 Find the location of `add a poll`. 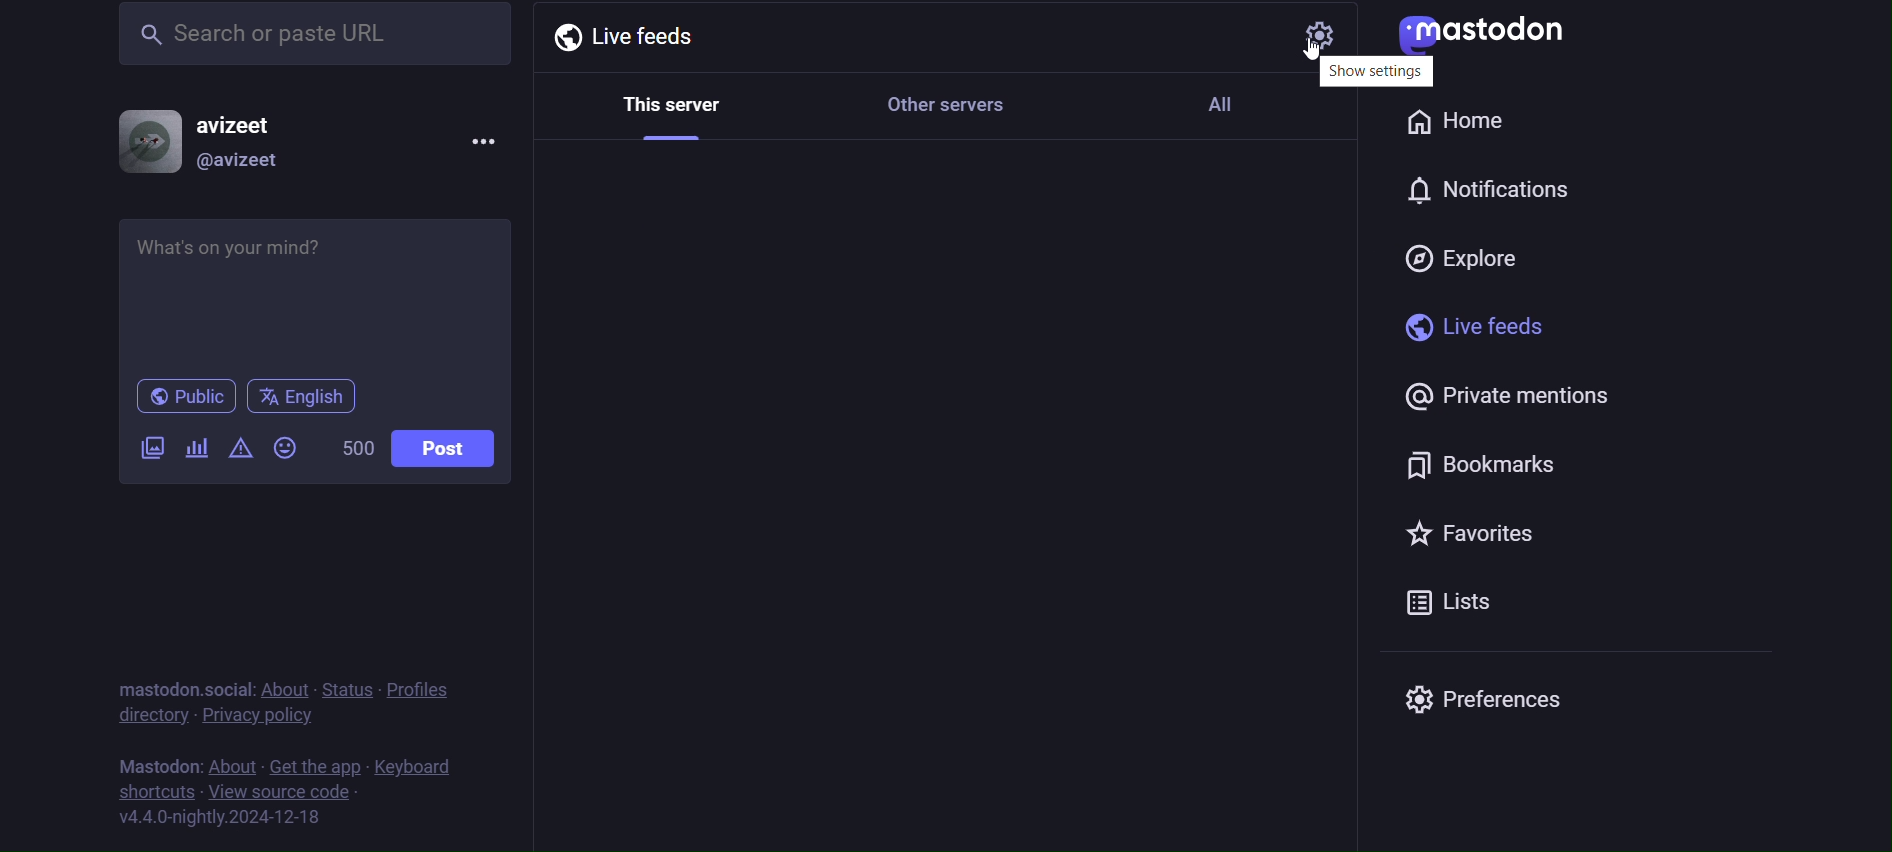

add a poll is located at coordinates (194, 444).